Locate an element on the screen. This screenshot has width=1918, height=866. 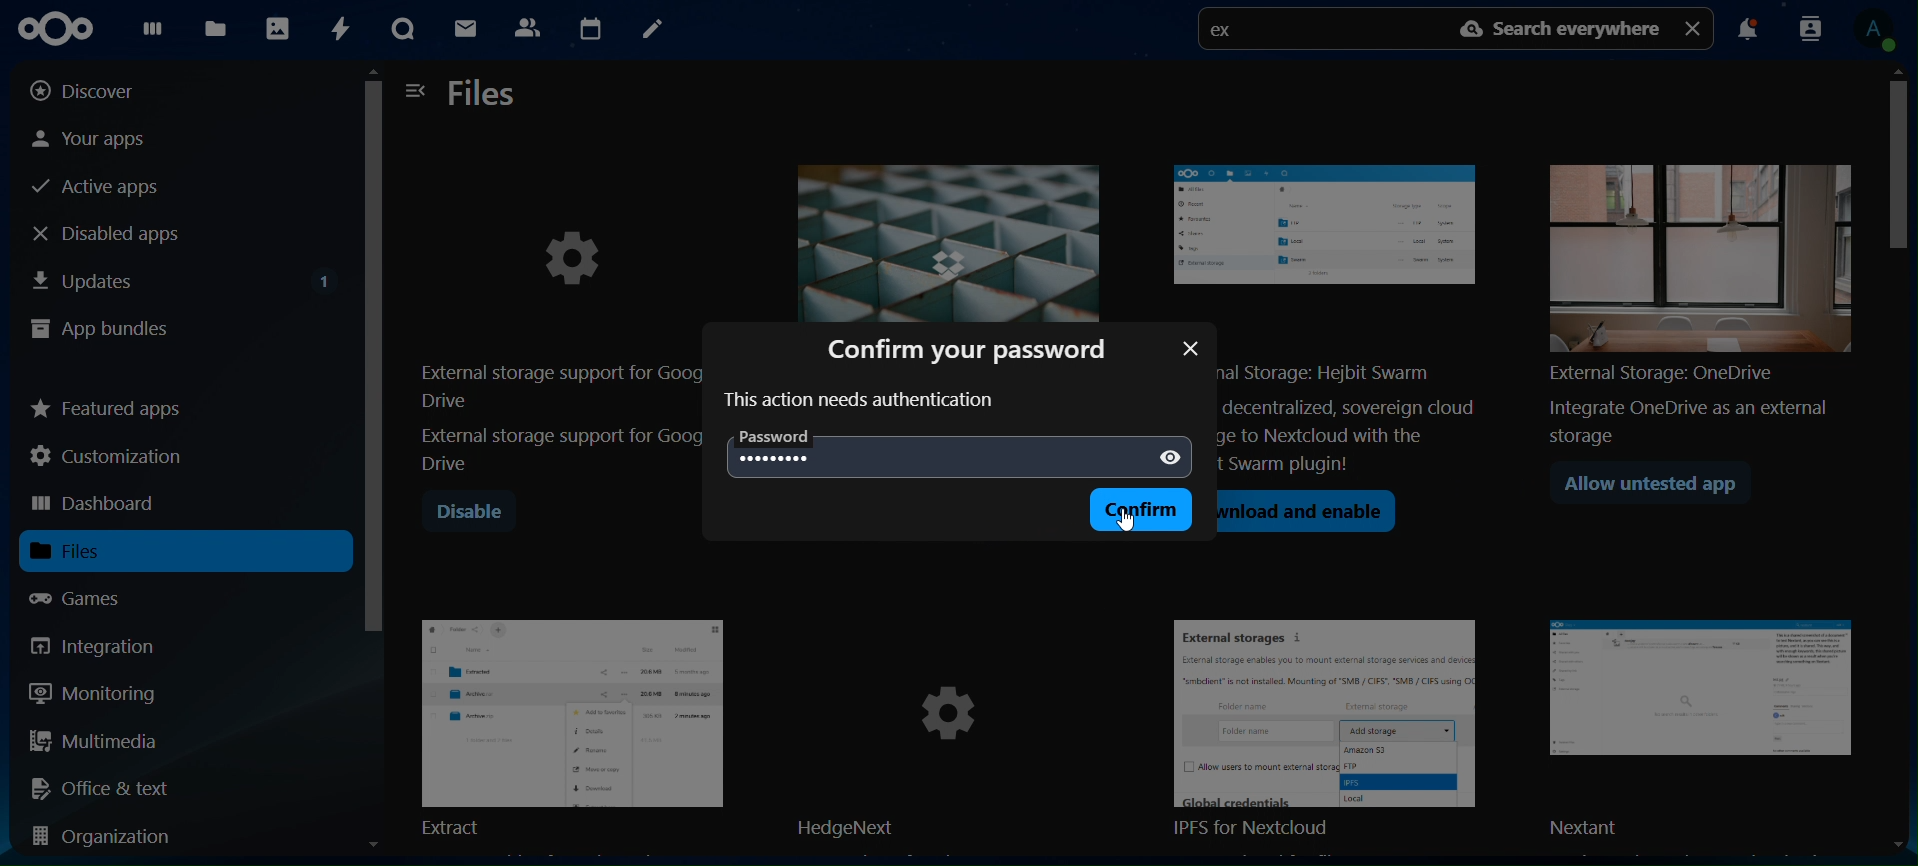
customization is located at coordinates (111, 456).